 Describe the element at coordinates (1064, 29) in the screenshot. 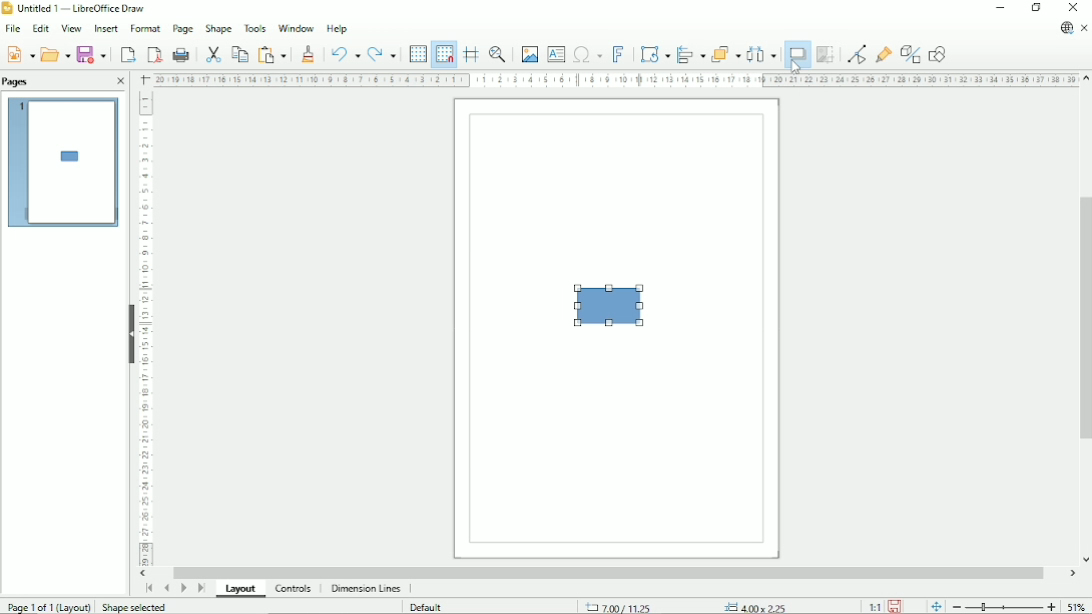

I see `Update available` at that location.